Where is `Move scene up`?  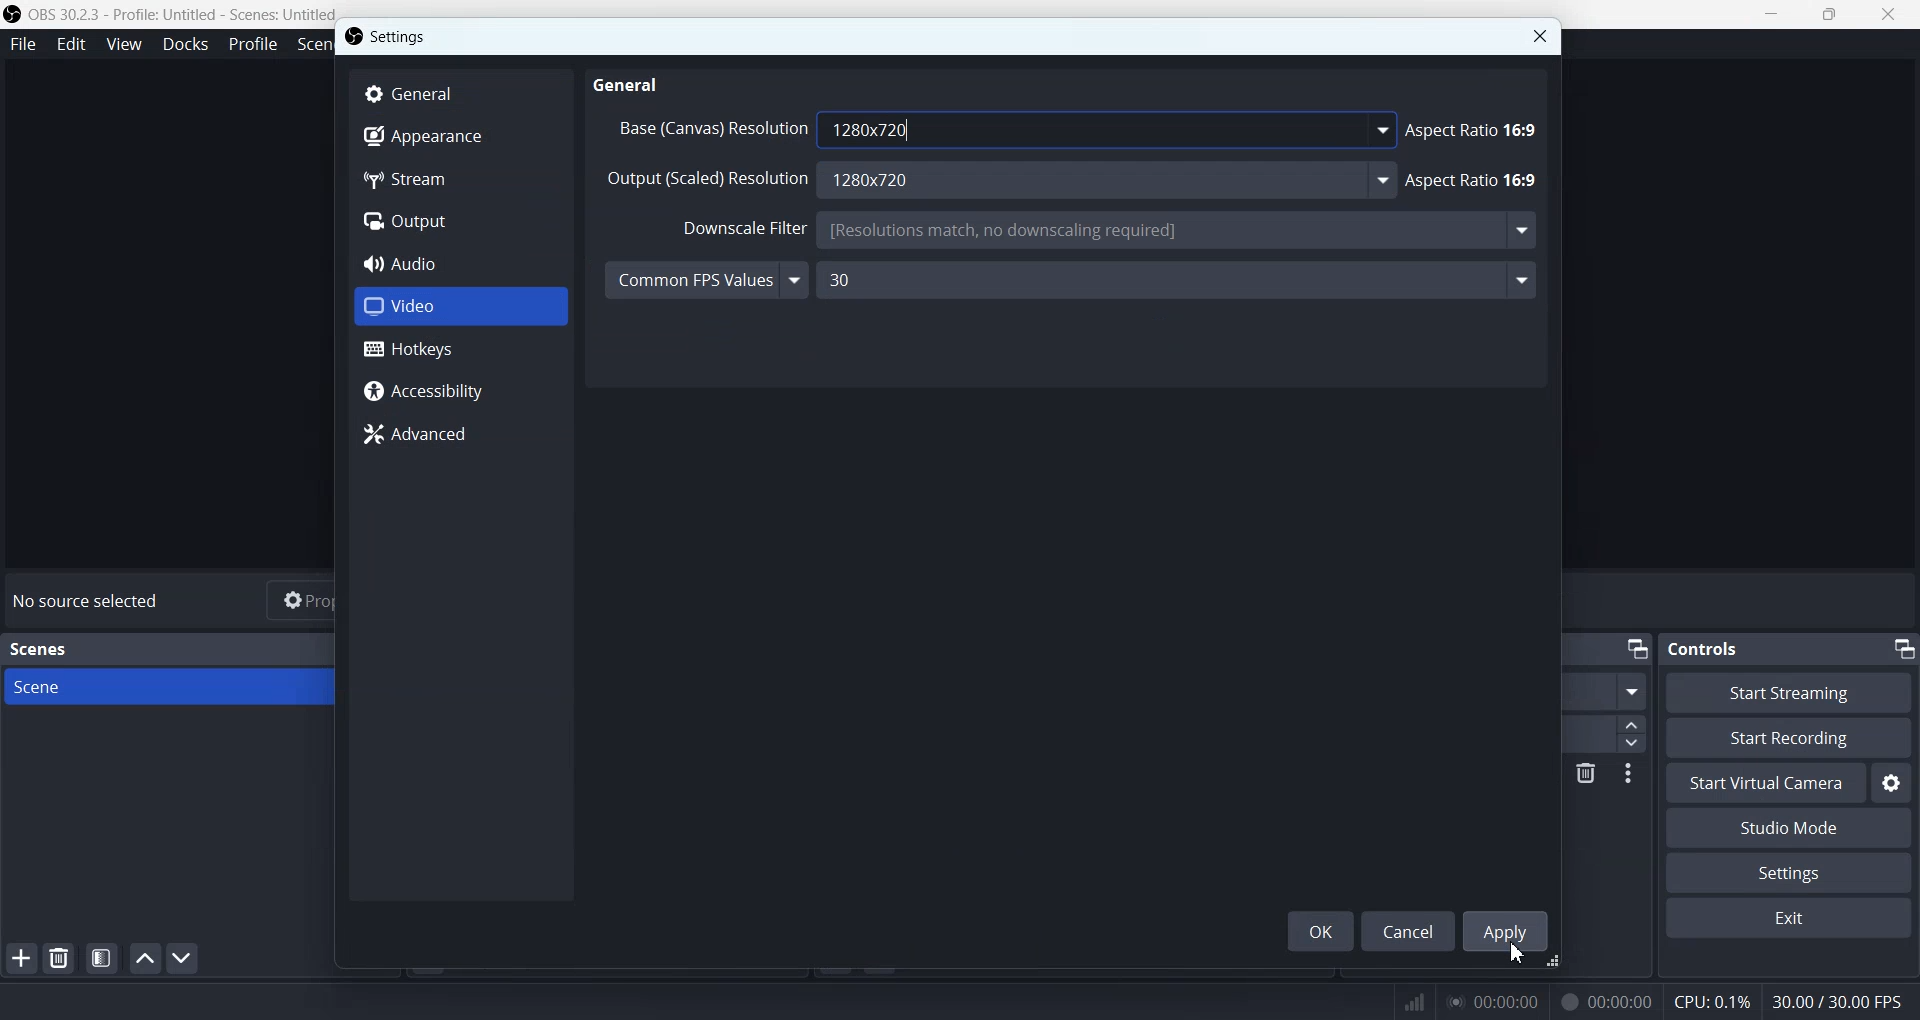
Move scene up is located at coordinates (144, 958).